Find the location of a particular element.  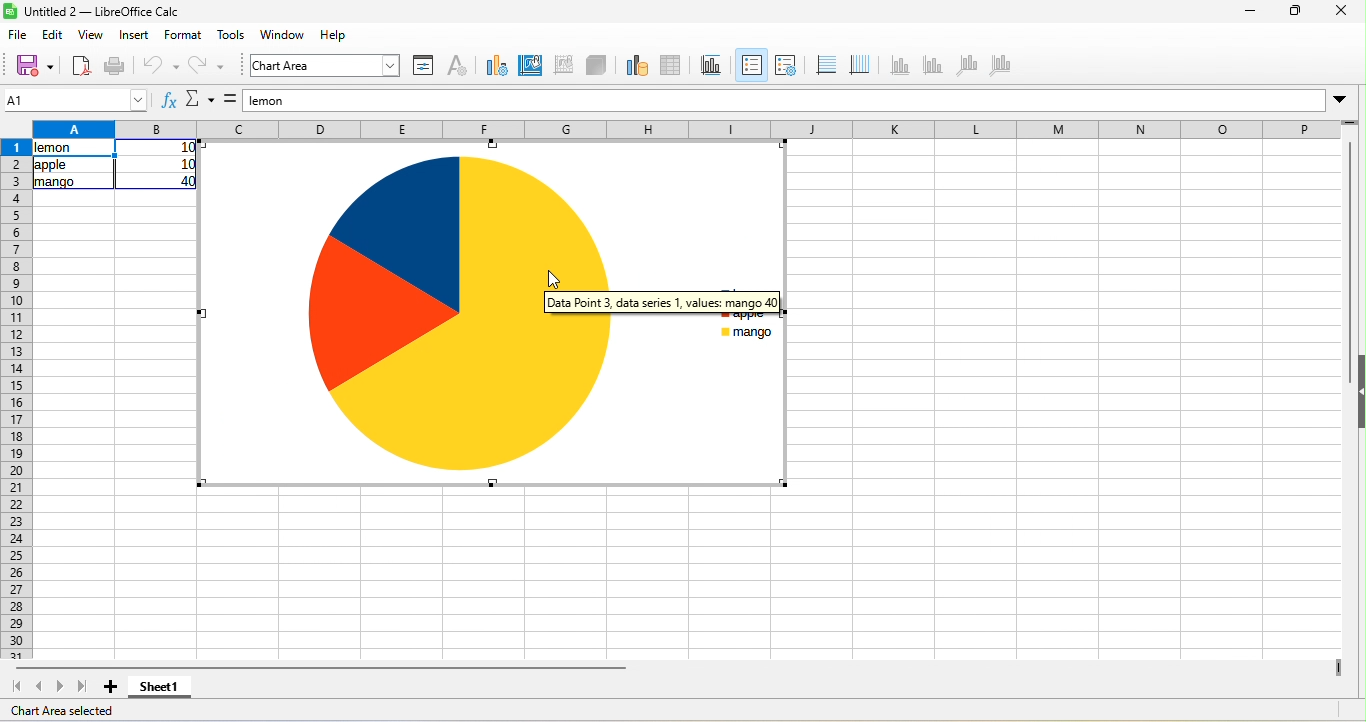

minimize is located at coordinates (1247, 12).